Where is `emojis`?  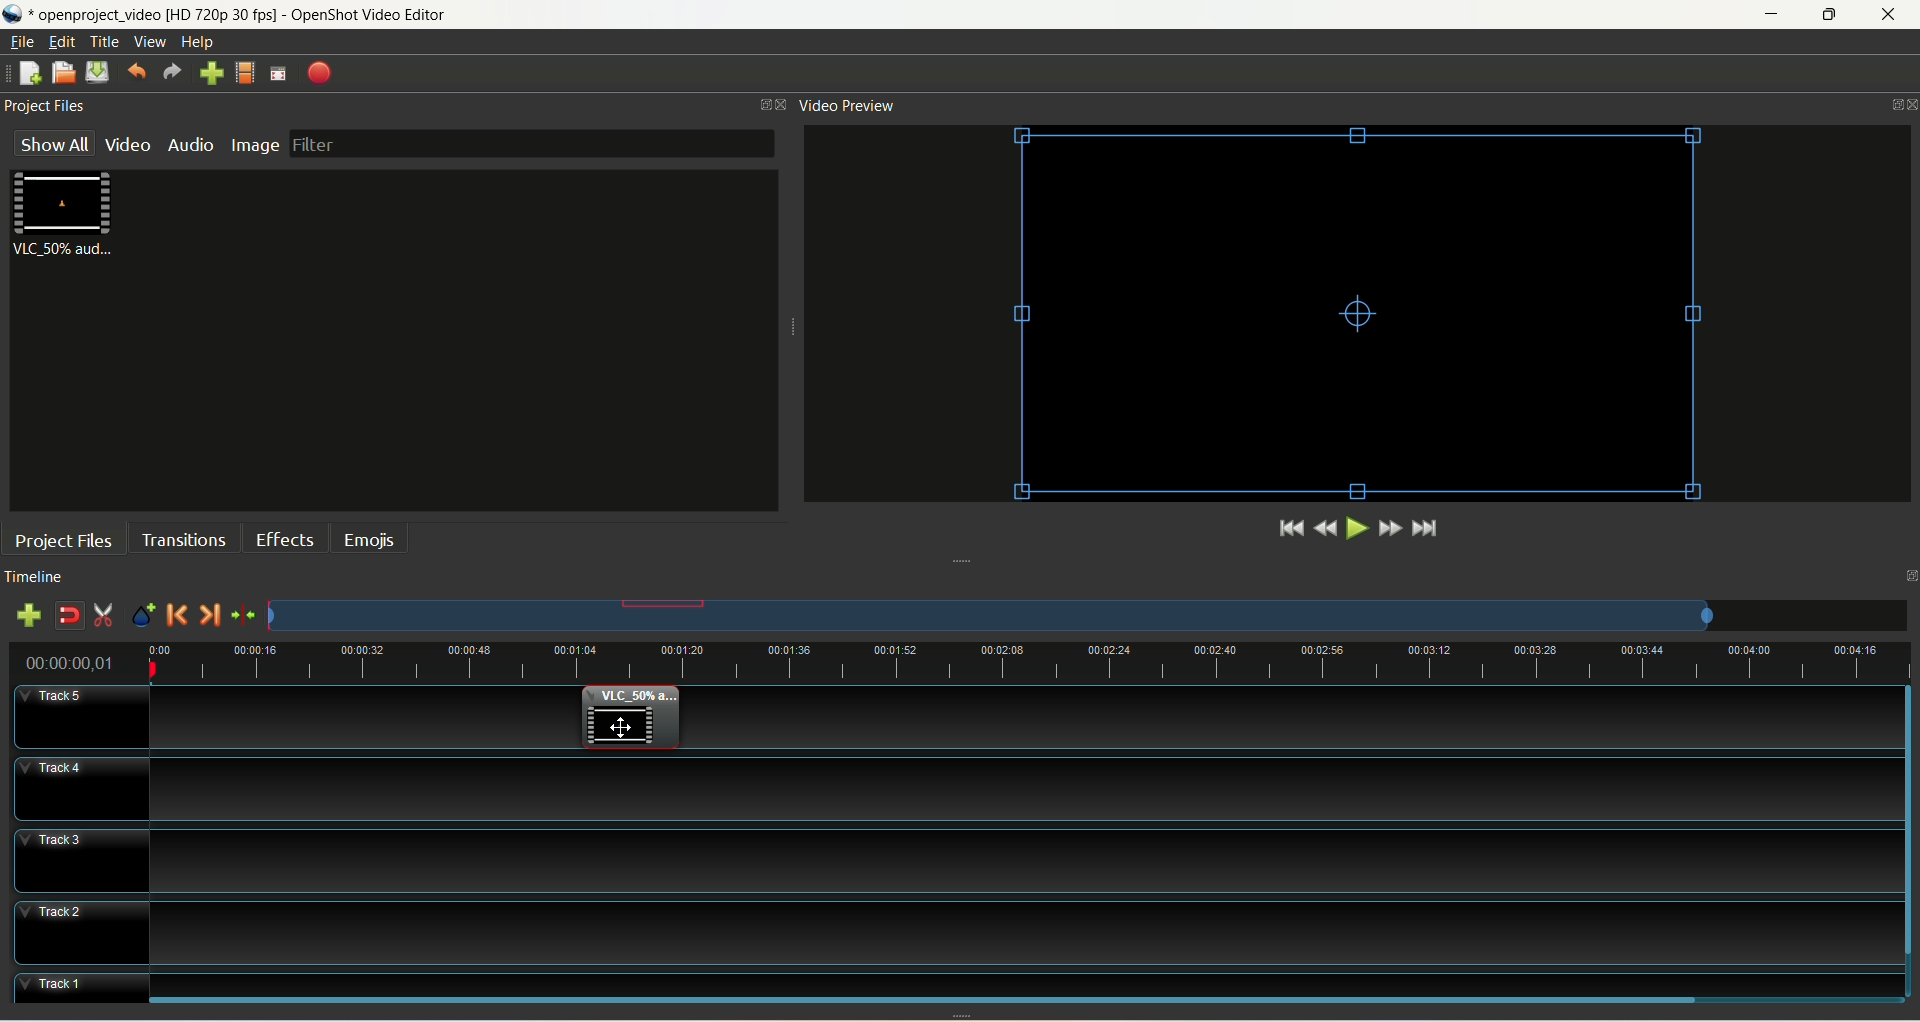 emojis is located at coordinates (367, 538).